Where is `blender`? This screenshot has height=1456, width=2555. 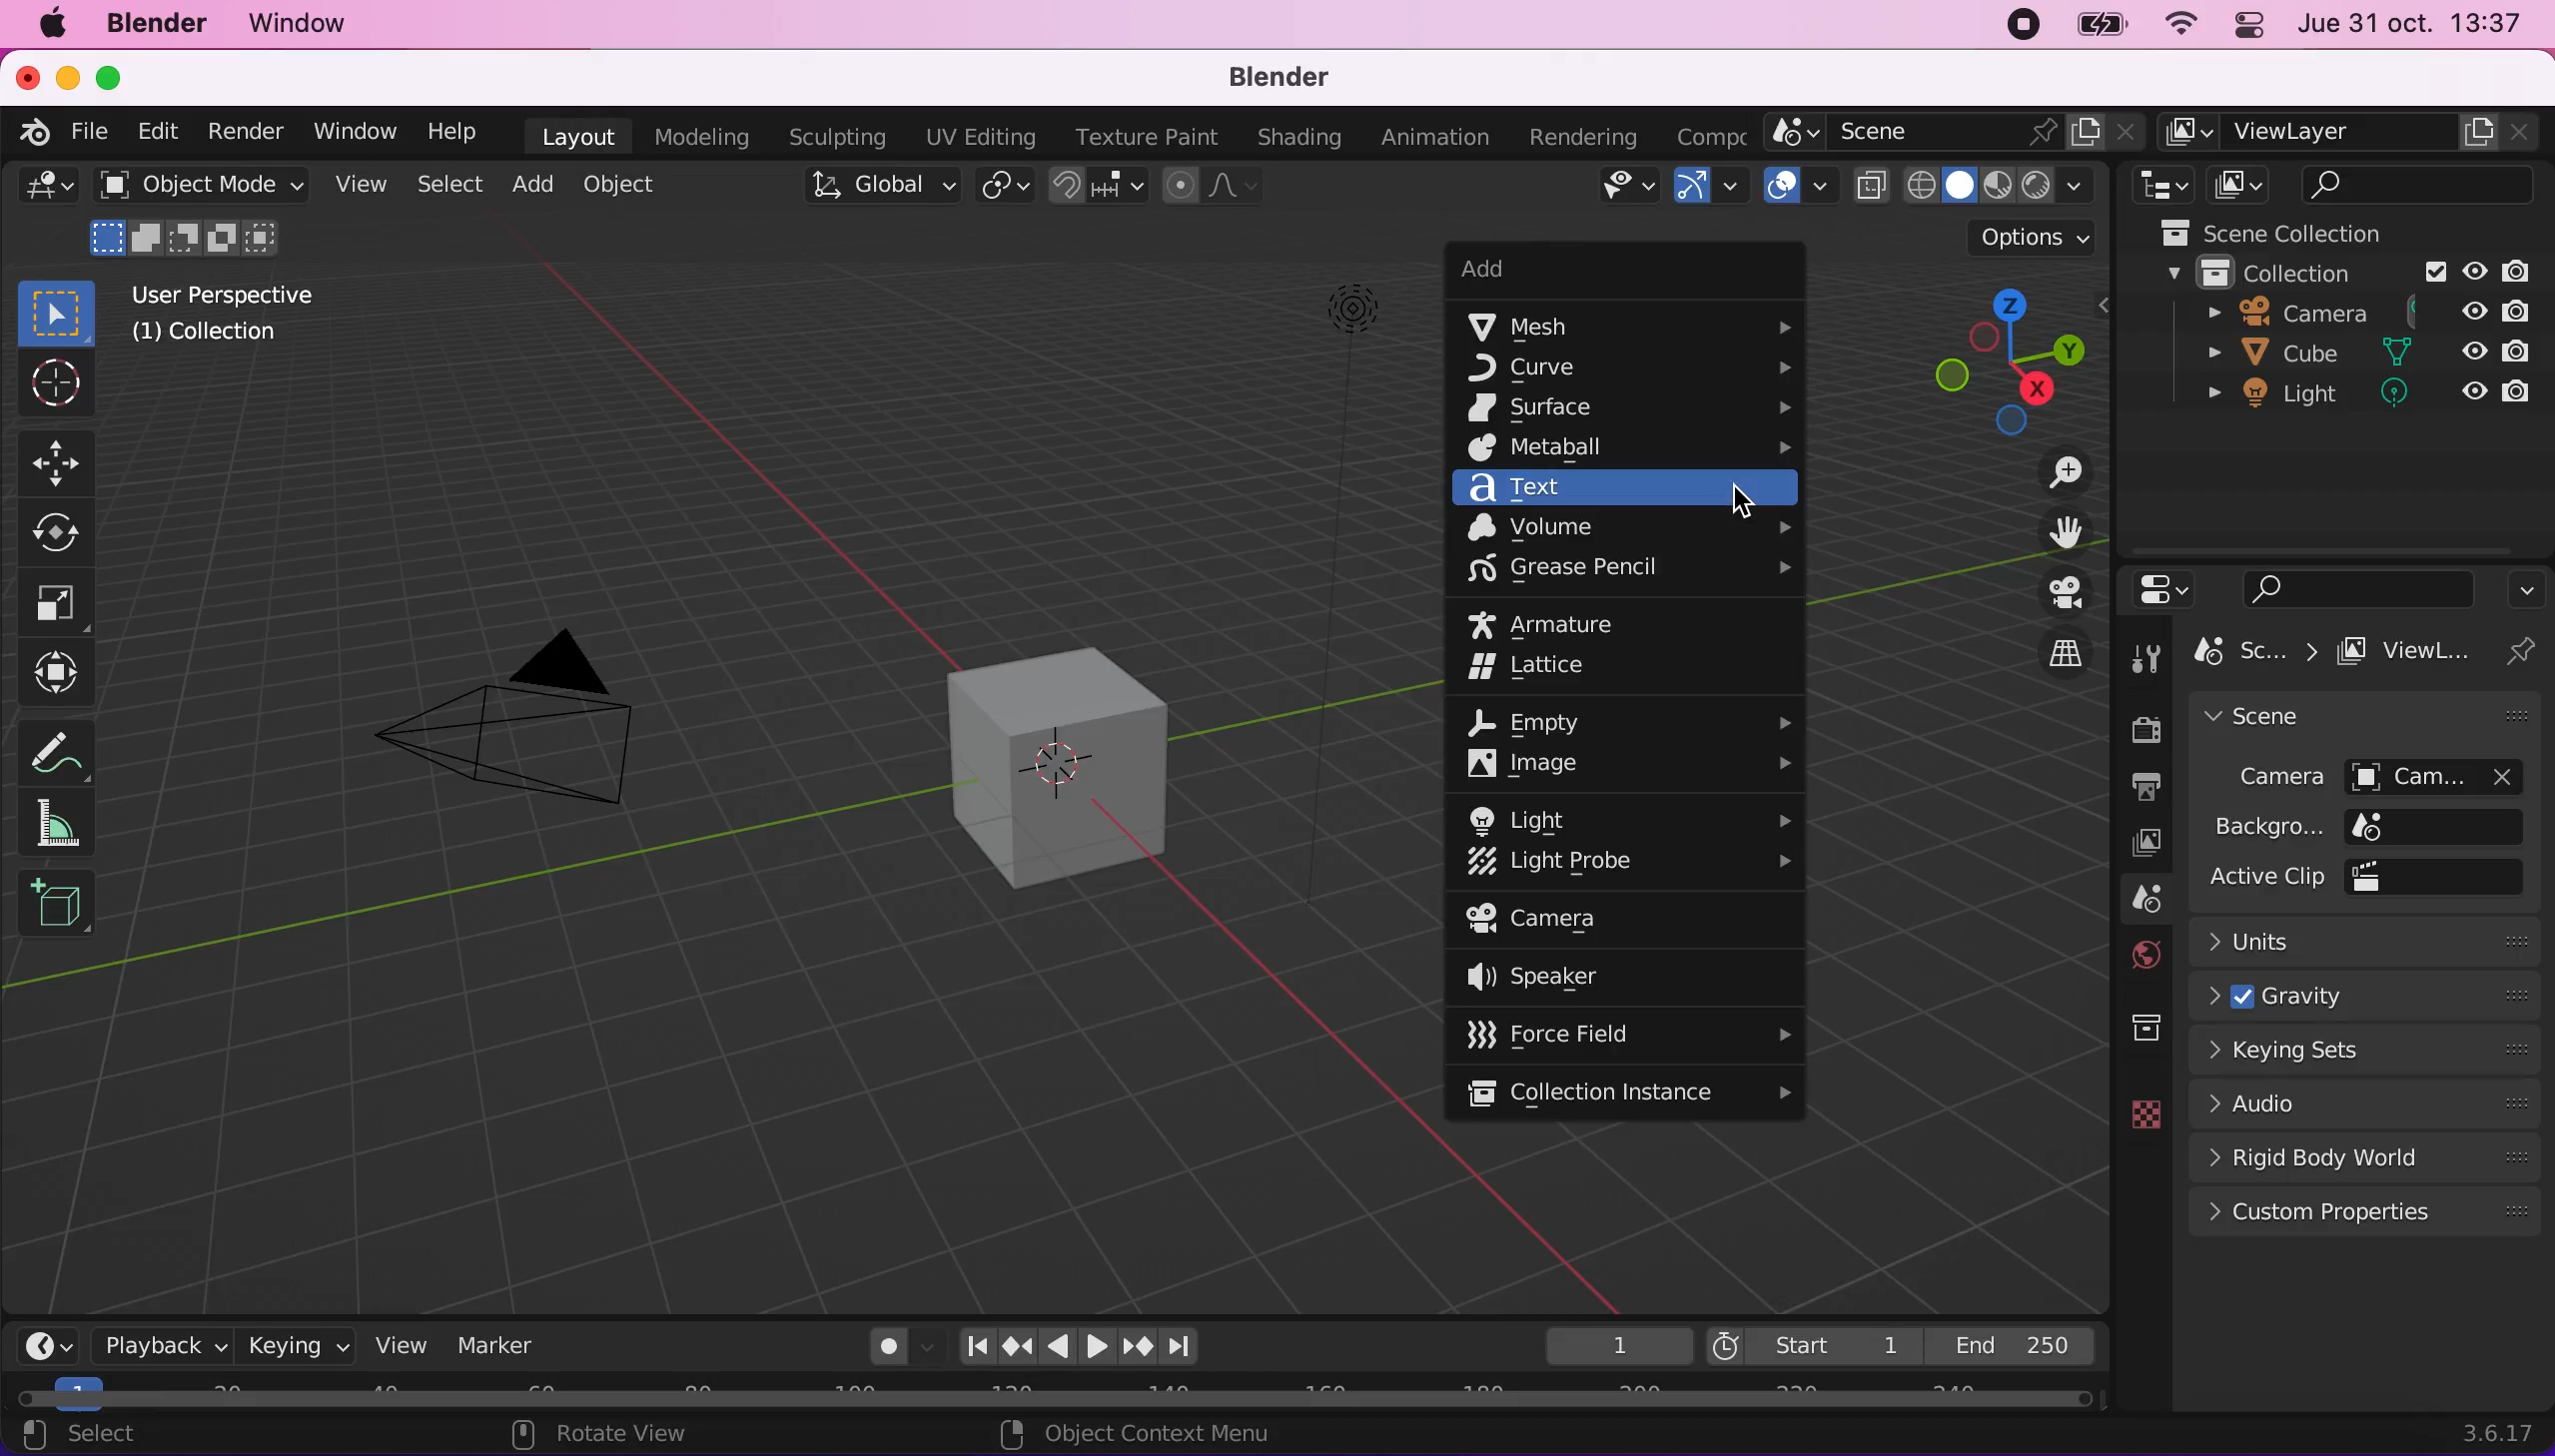 blender is located at coordinates (152, 26).